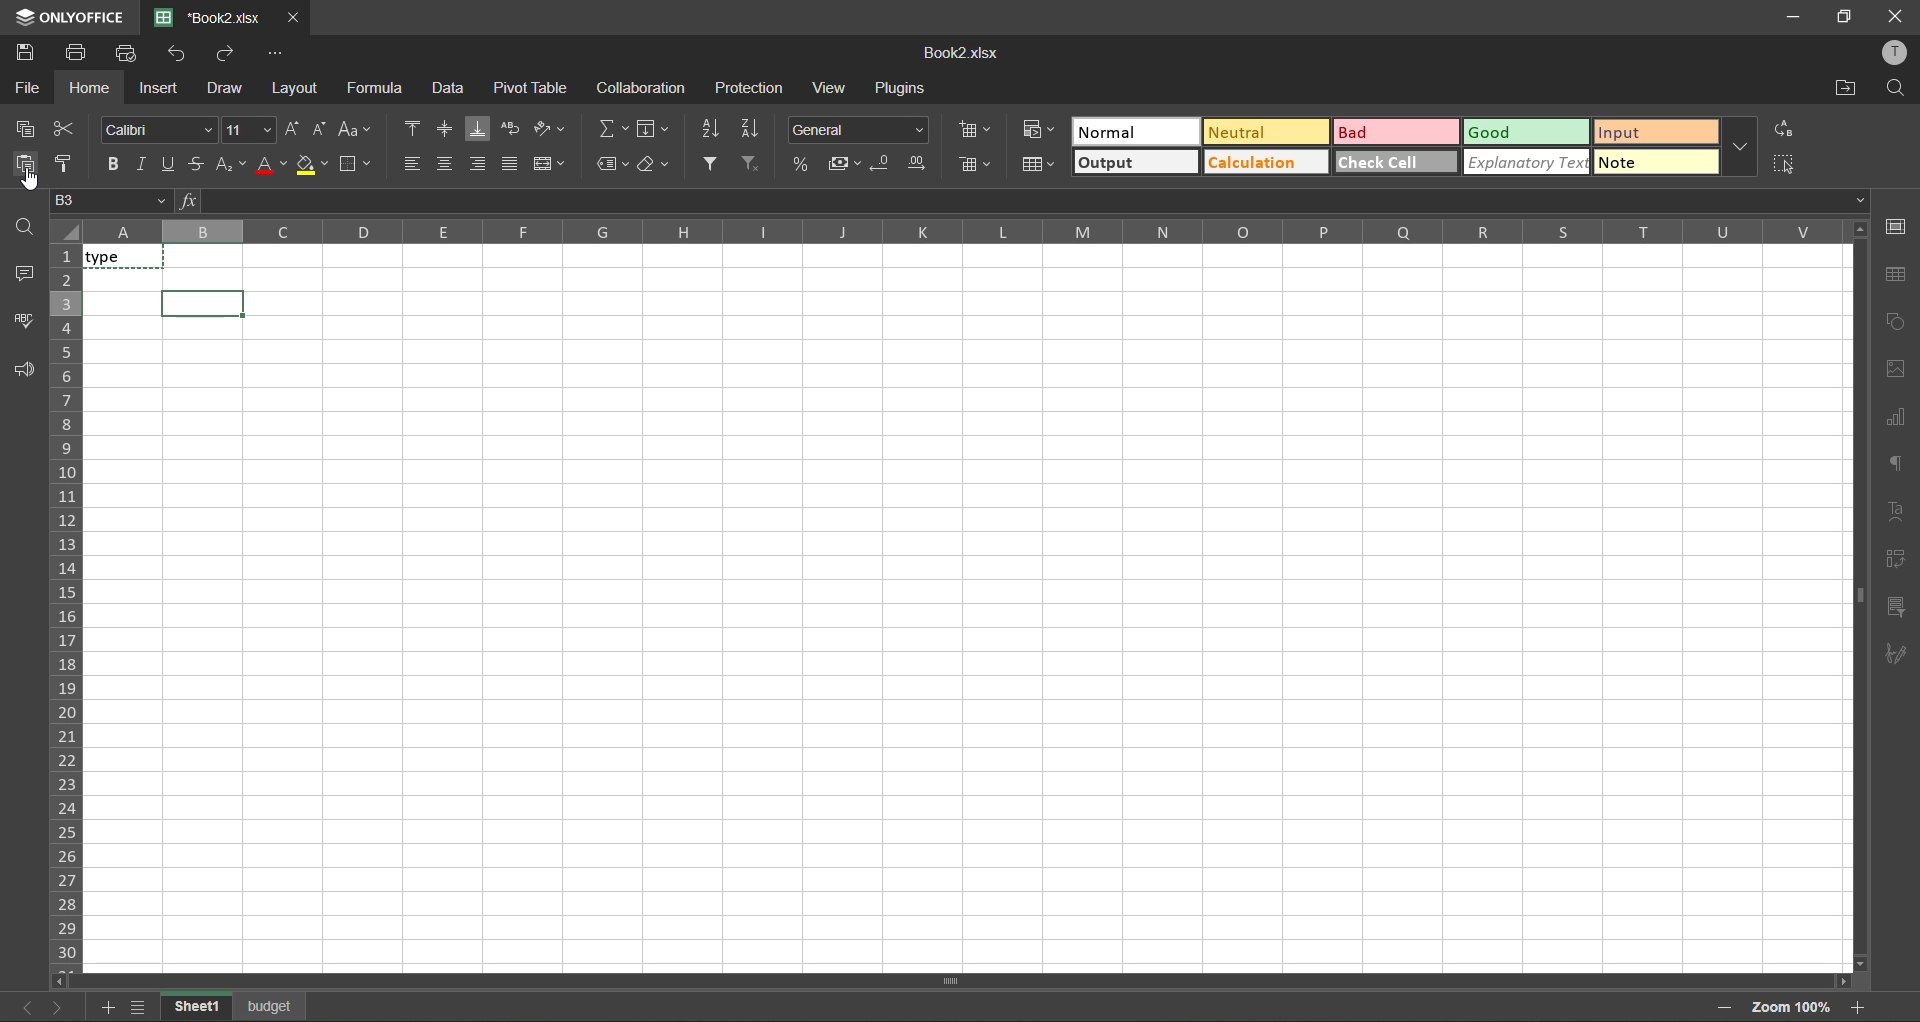 The height and width of the screenshot is (1022, 1920). I want to click on check cell, so click(1396, 163).